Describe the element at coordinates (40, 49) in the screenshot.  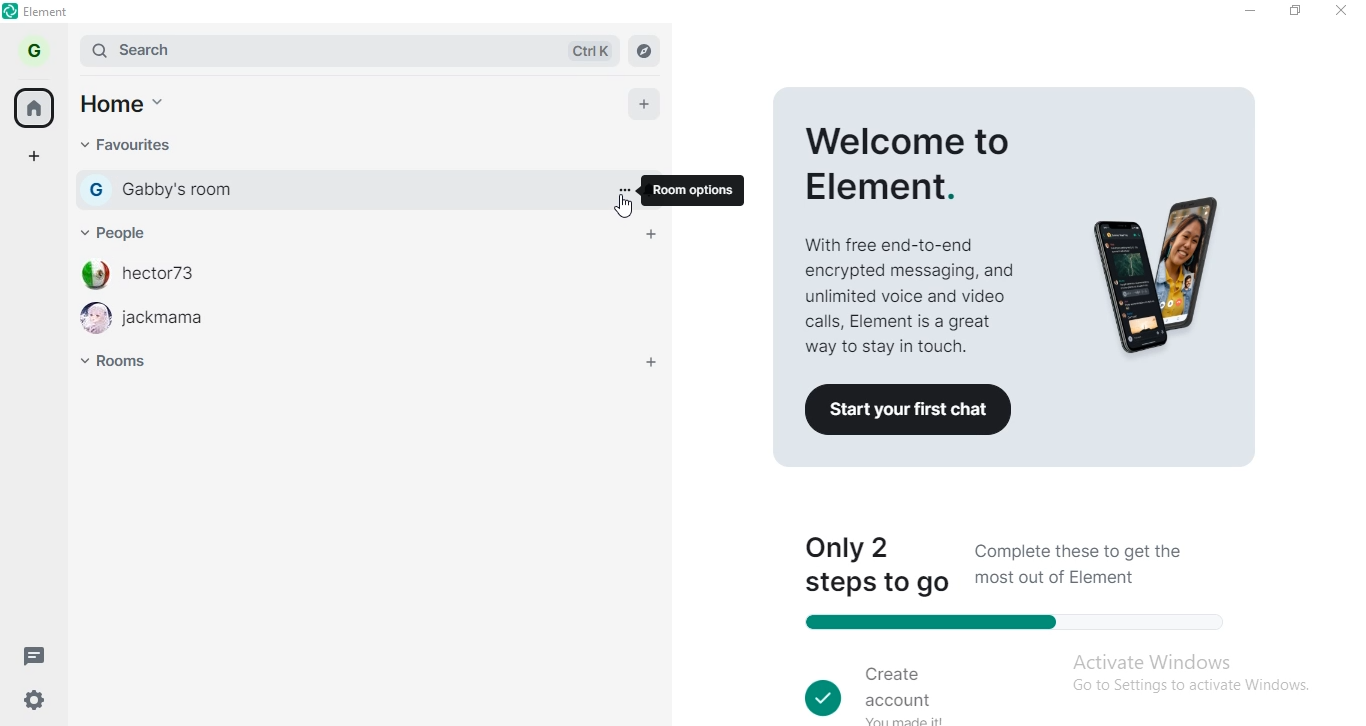
I see `profile` at that location.